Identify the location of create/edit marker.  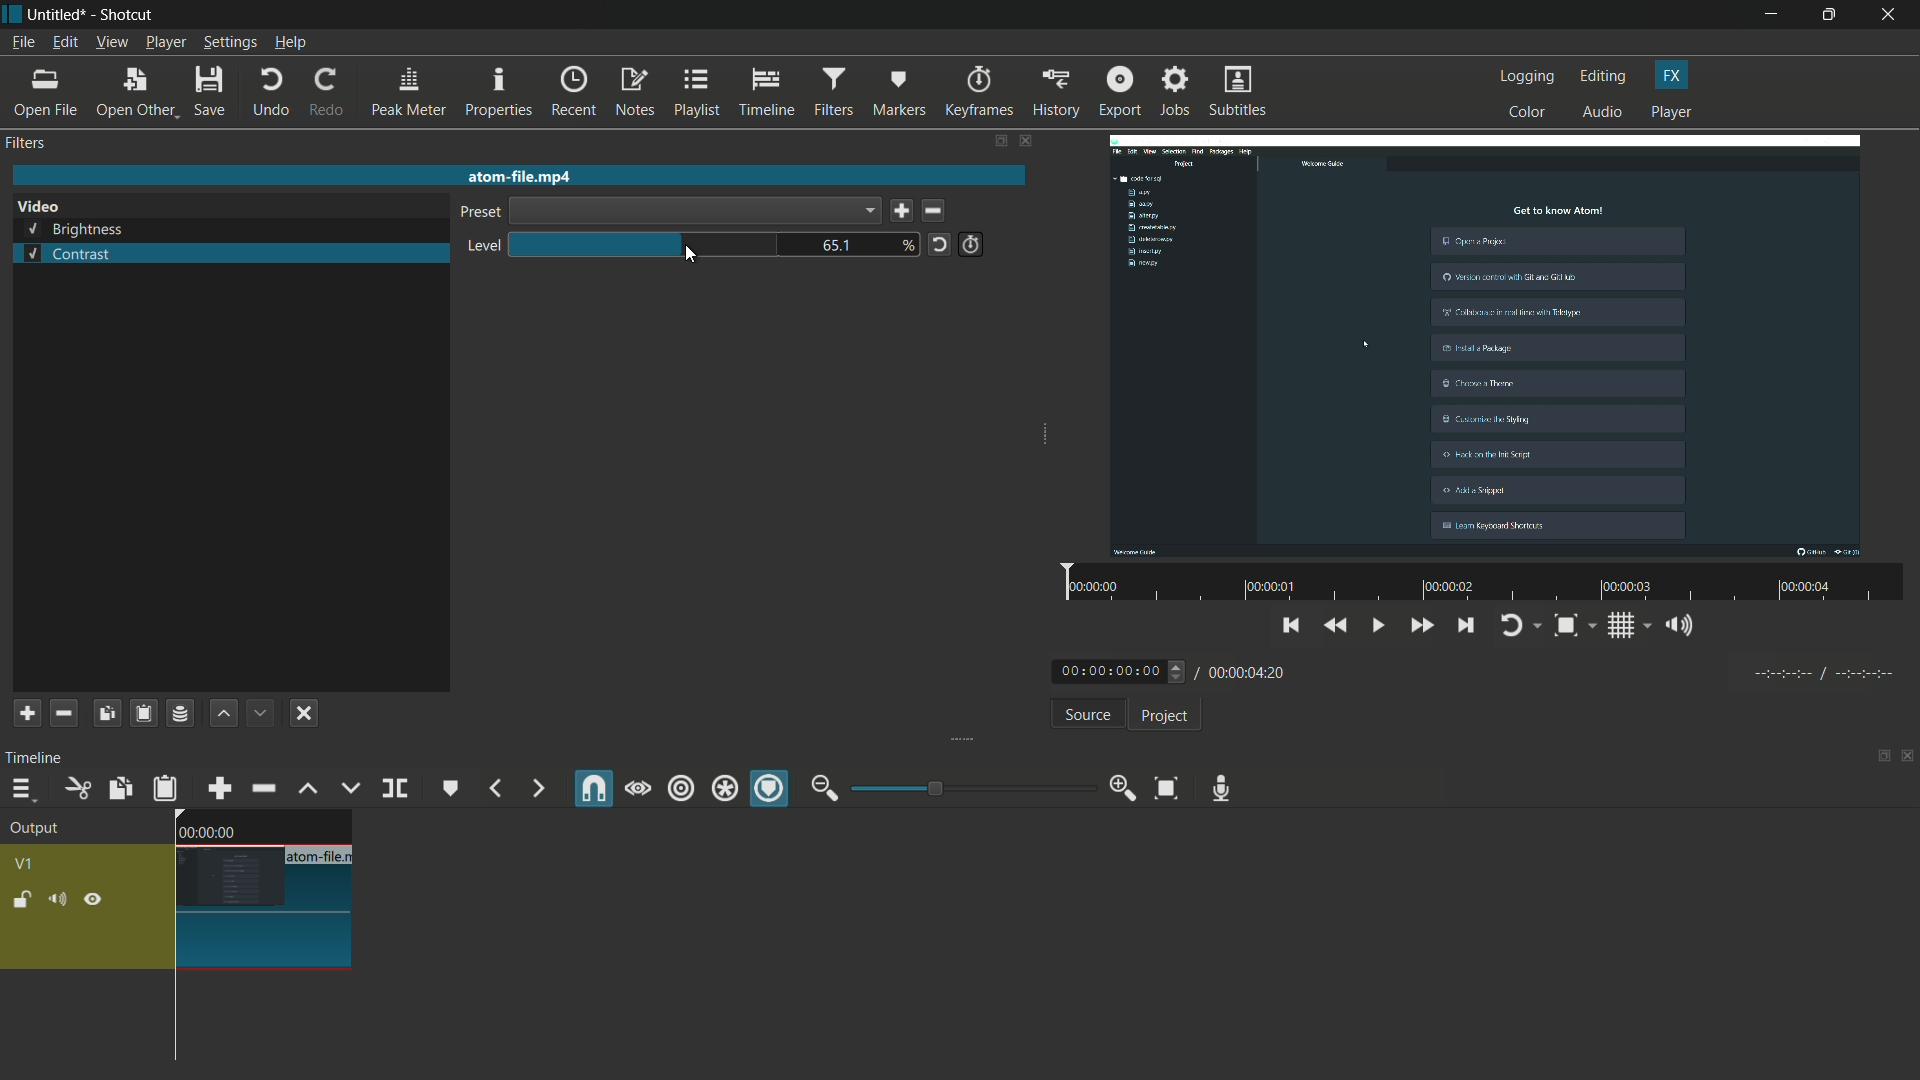
(451, 788).